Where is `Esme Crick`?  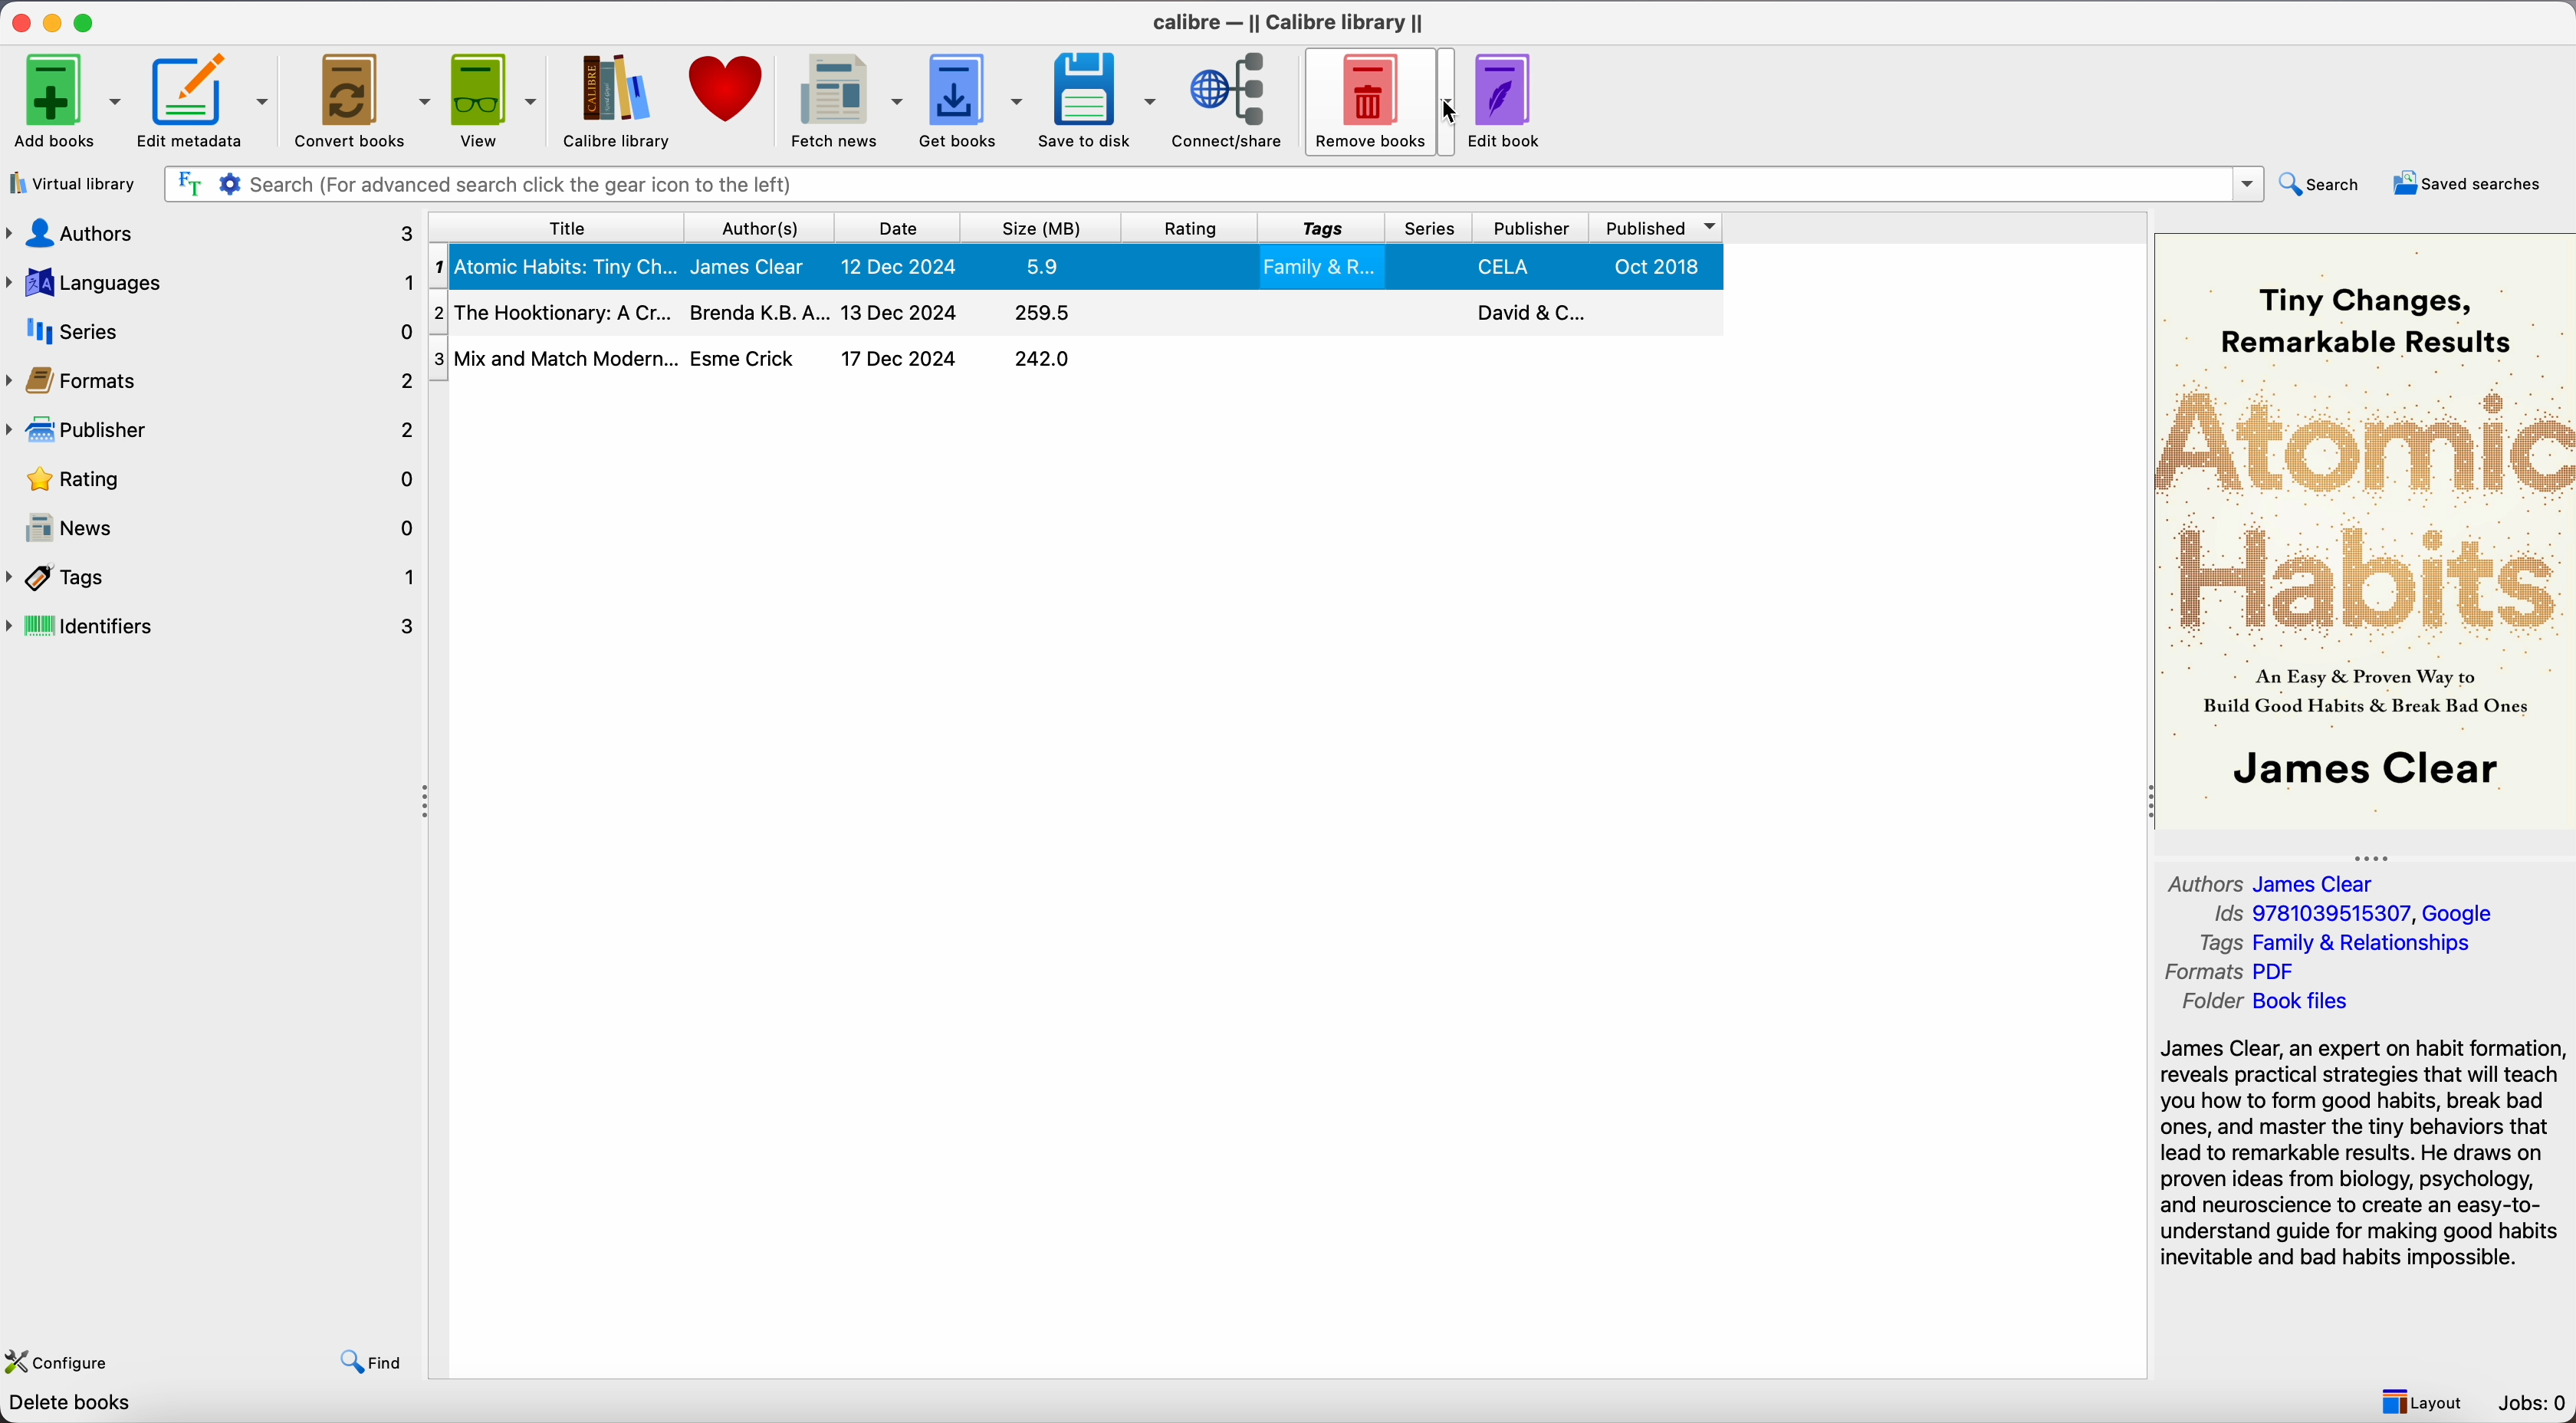 Esme Crick is located at coordinates (748, 357).